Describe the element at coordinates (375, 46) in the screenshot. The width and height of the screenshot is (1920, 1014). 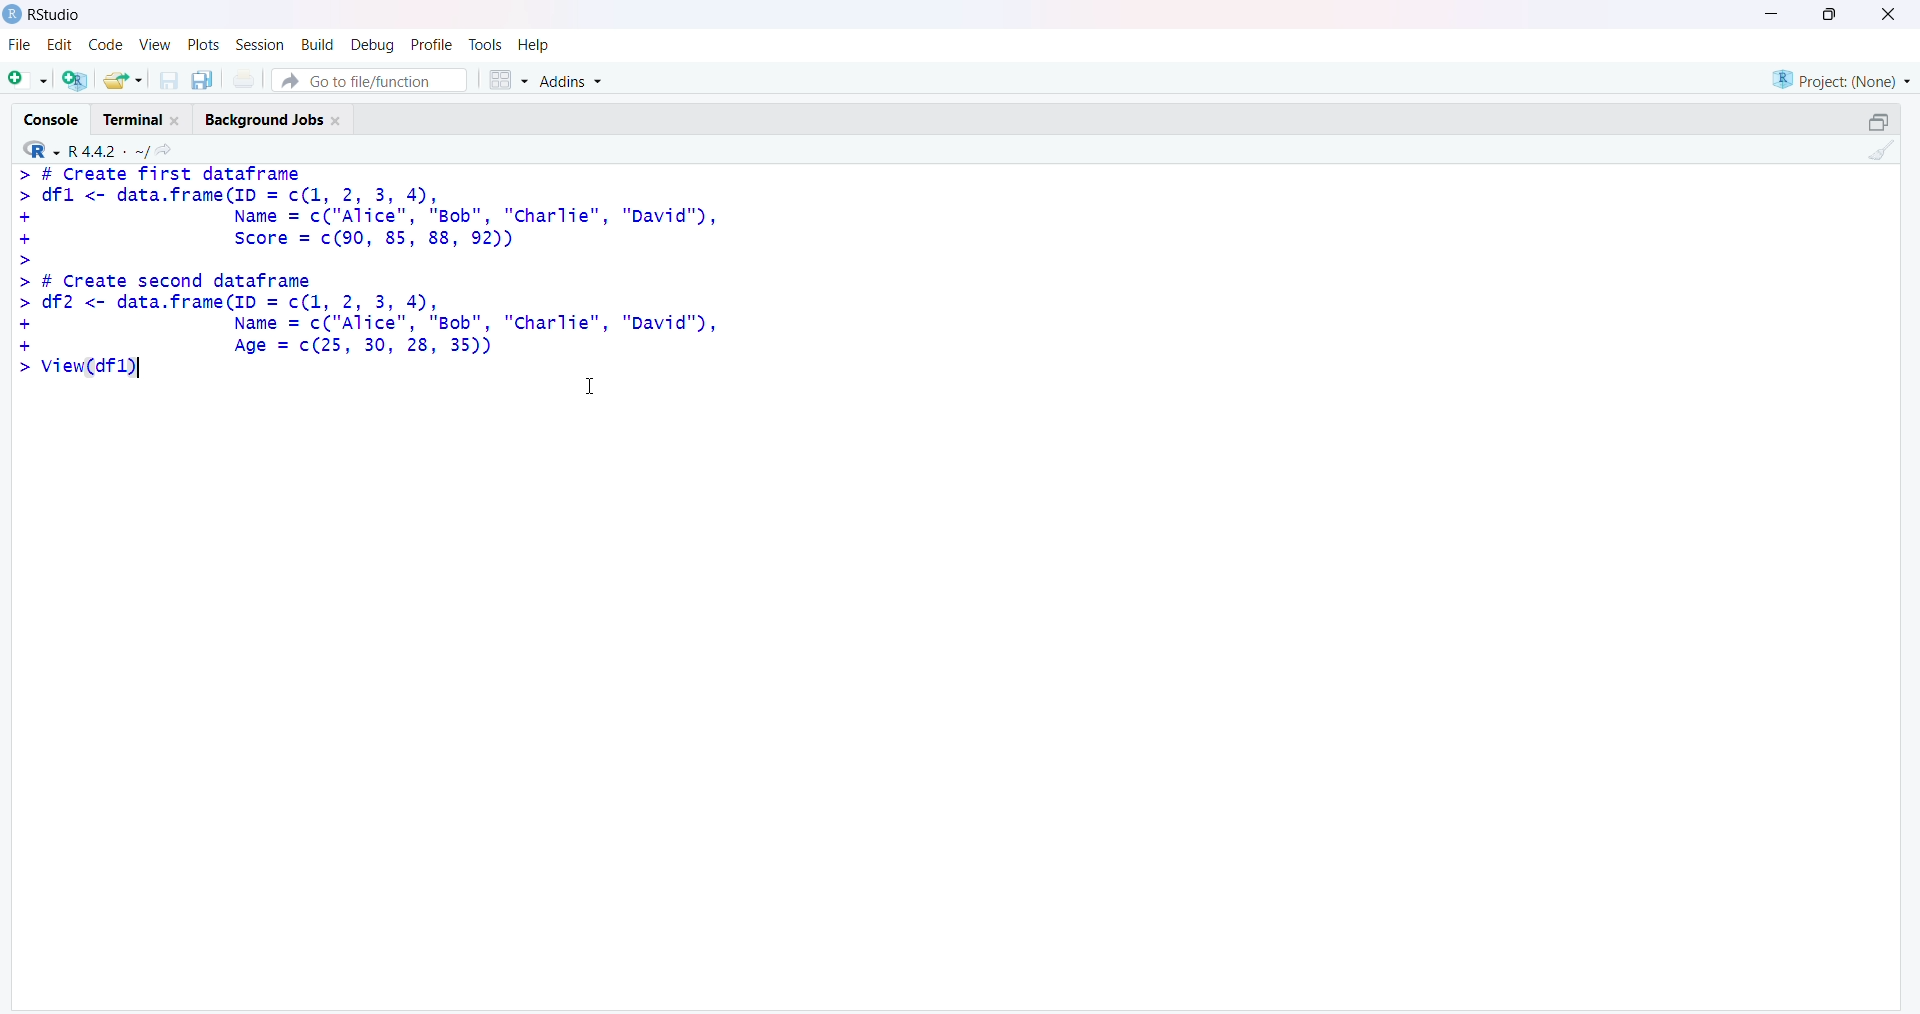
I see `debug` at that location.